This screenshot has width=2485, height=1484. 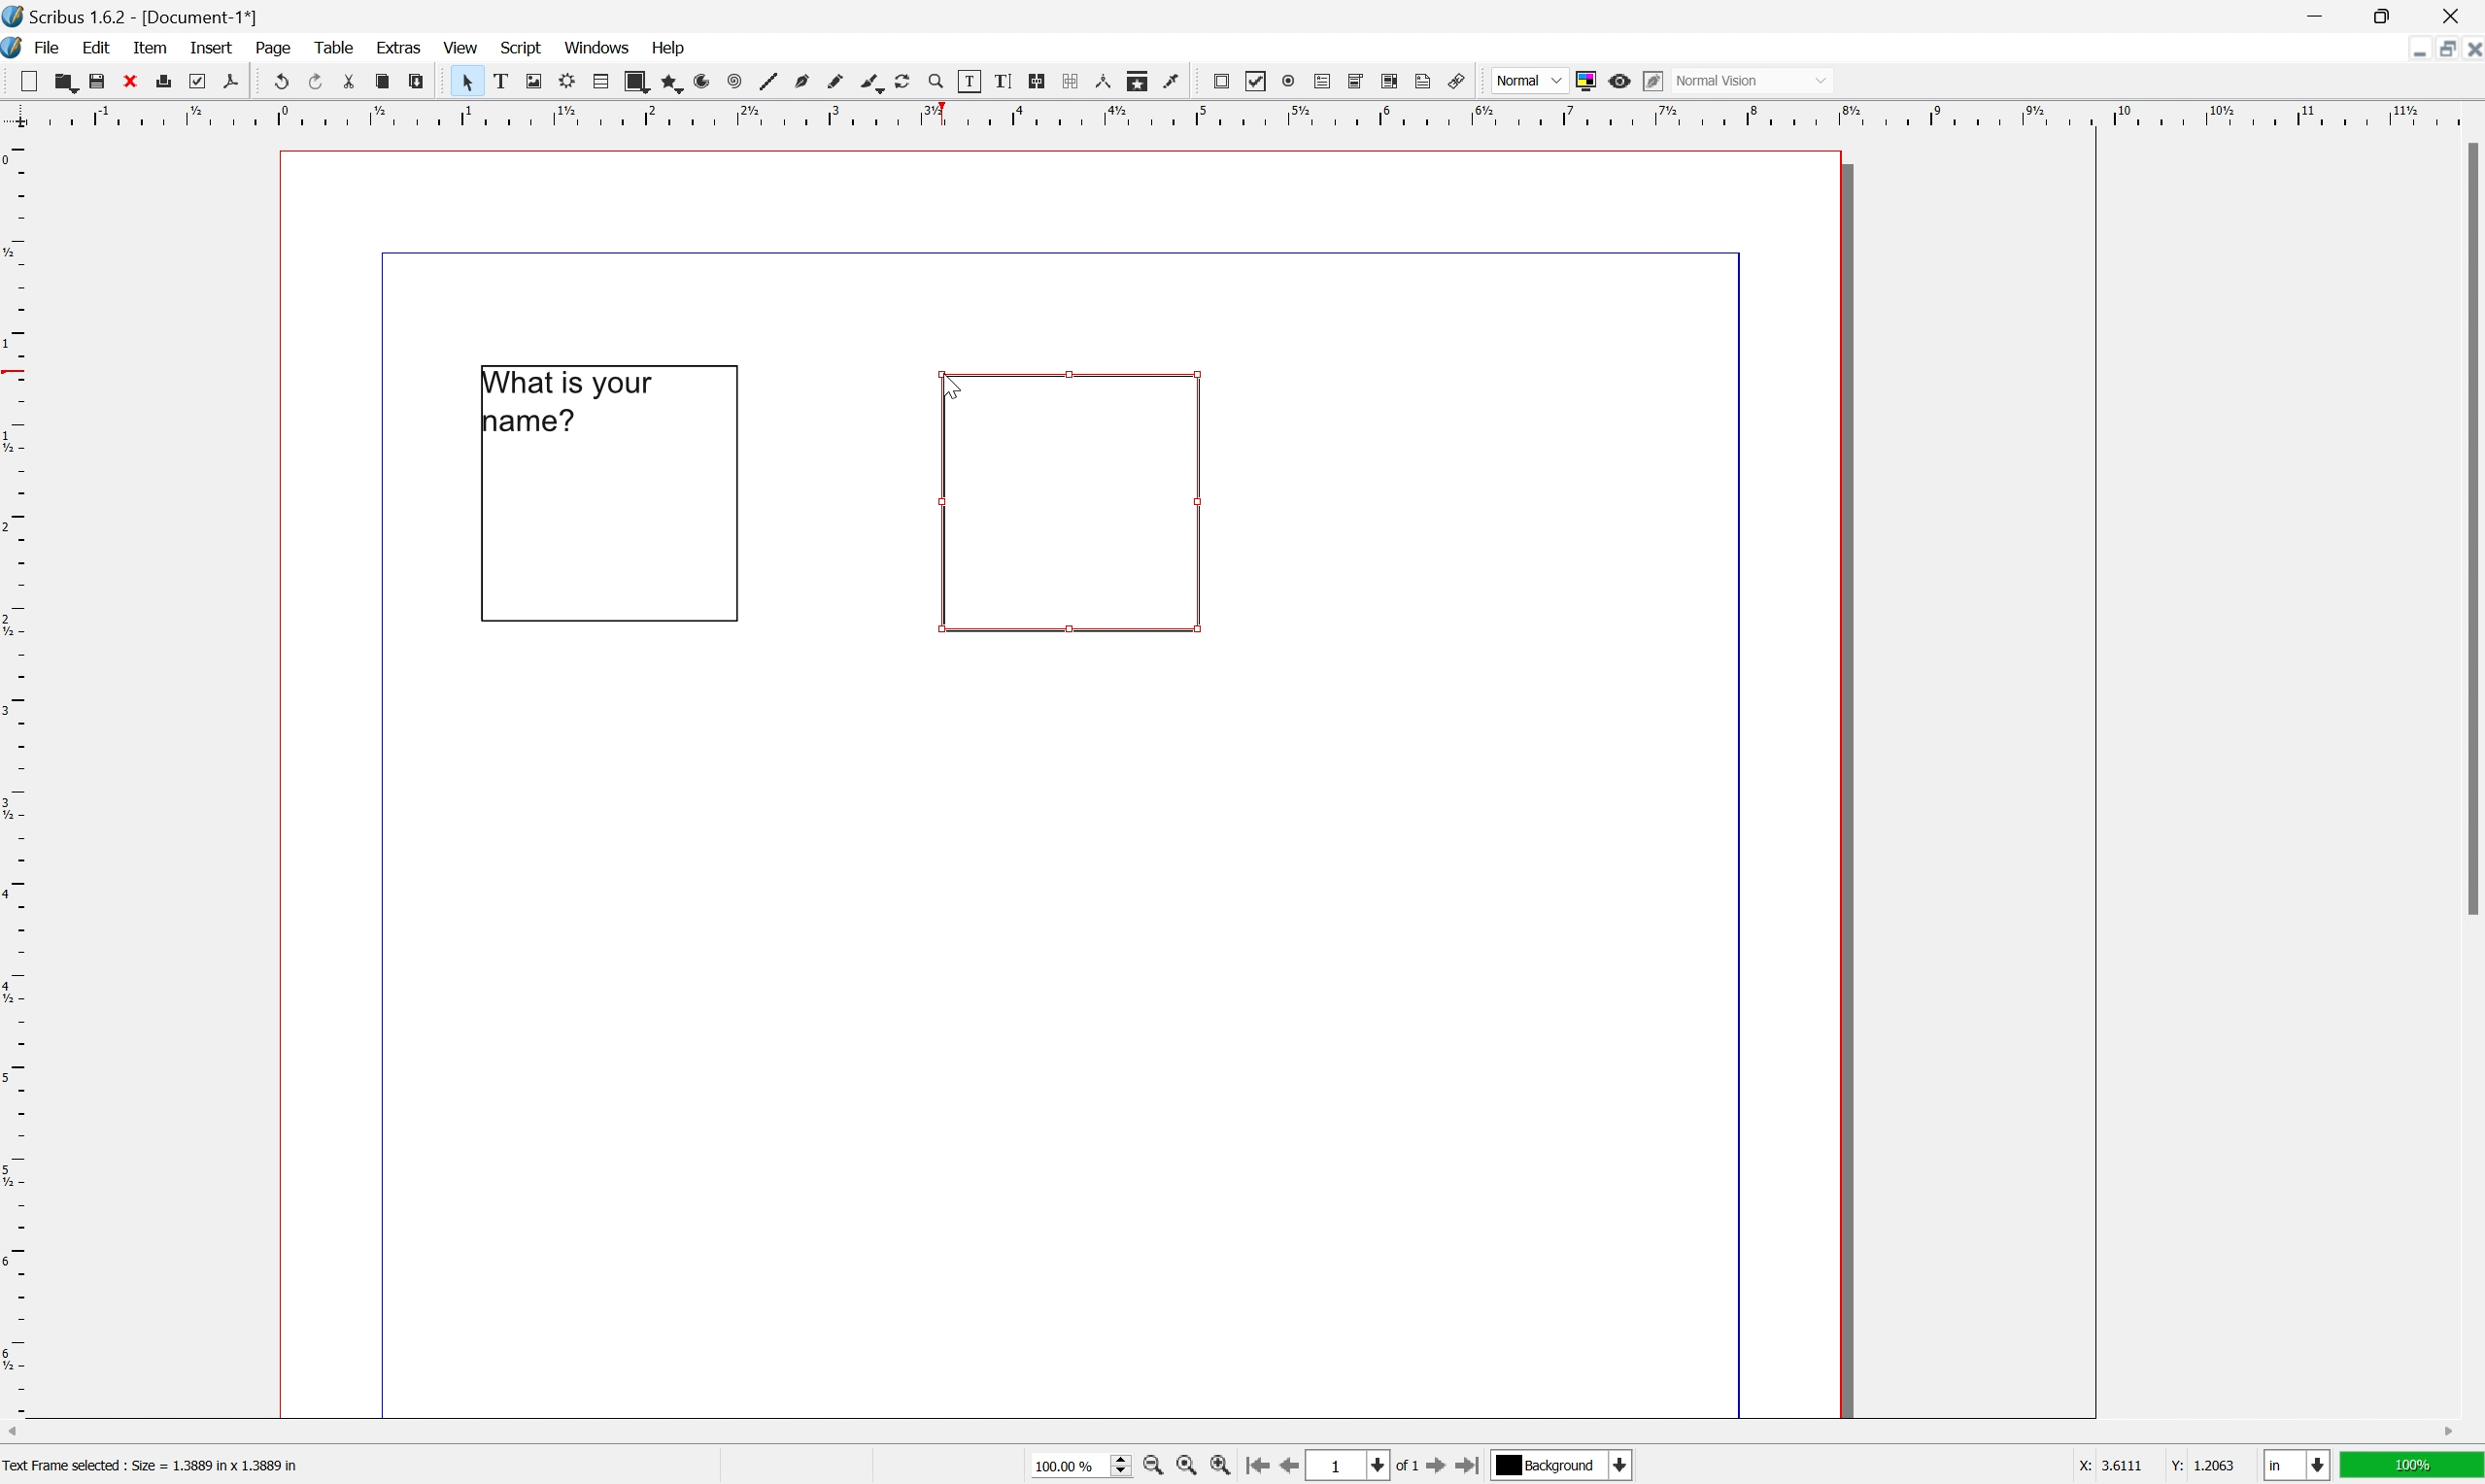 What do you see at coordinates (2409, 49) in the screenshot?
I see `minimize` at bounding box center [2409, 49].